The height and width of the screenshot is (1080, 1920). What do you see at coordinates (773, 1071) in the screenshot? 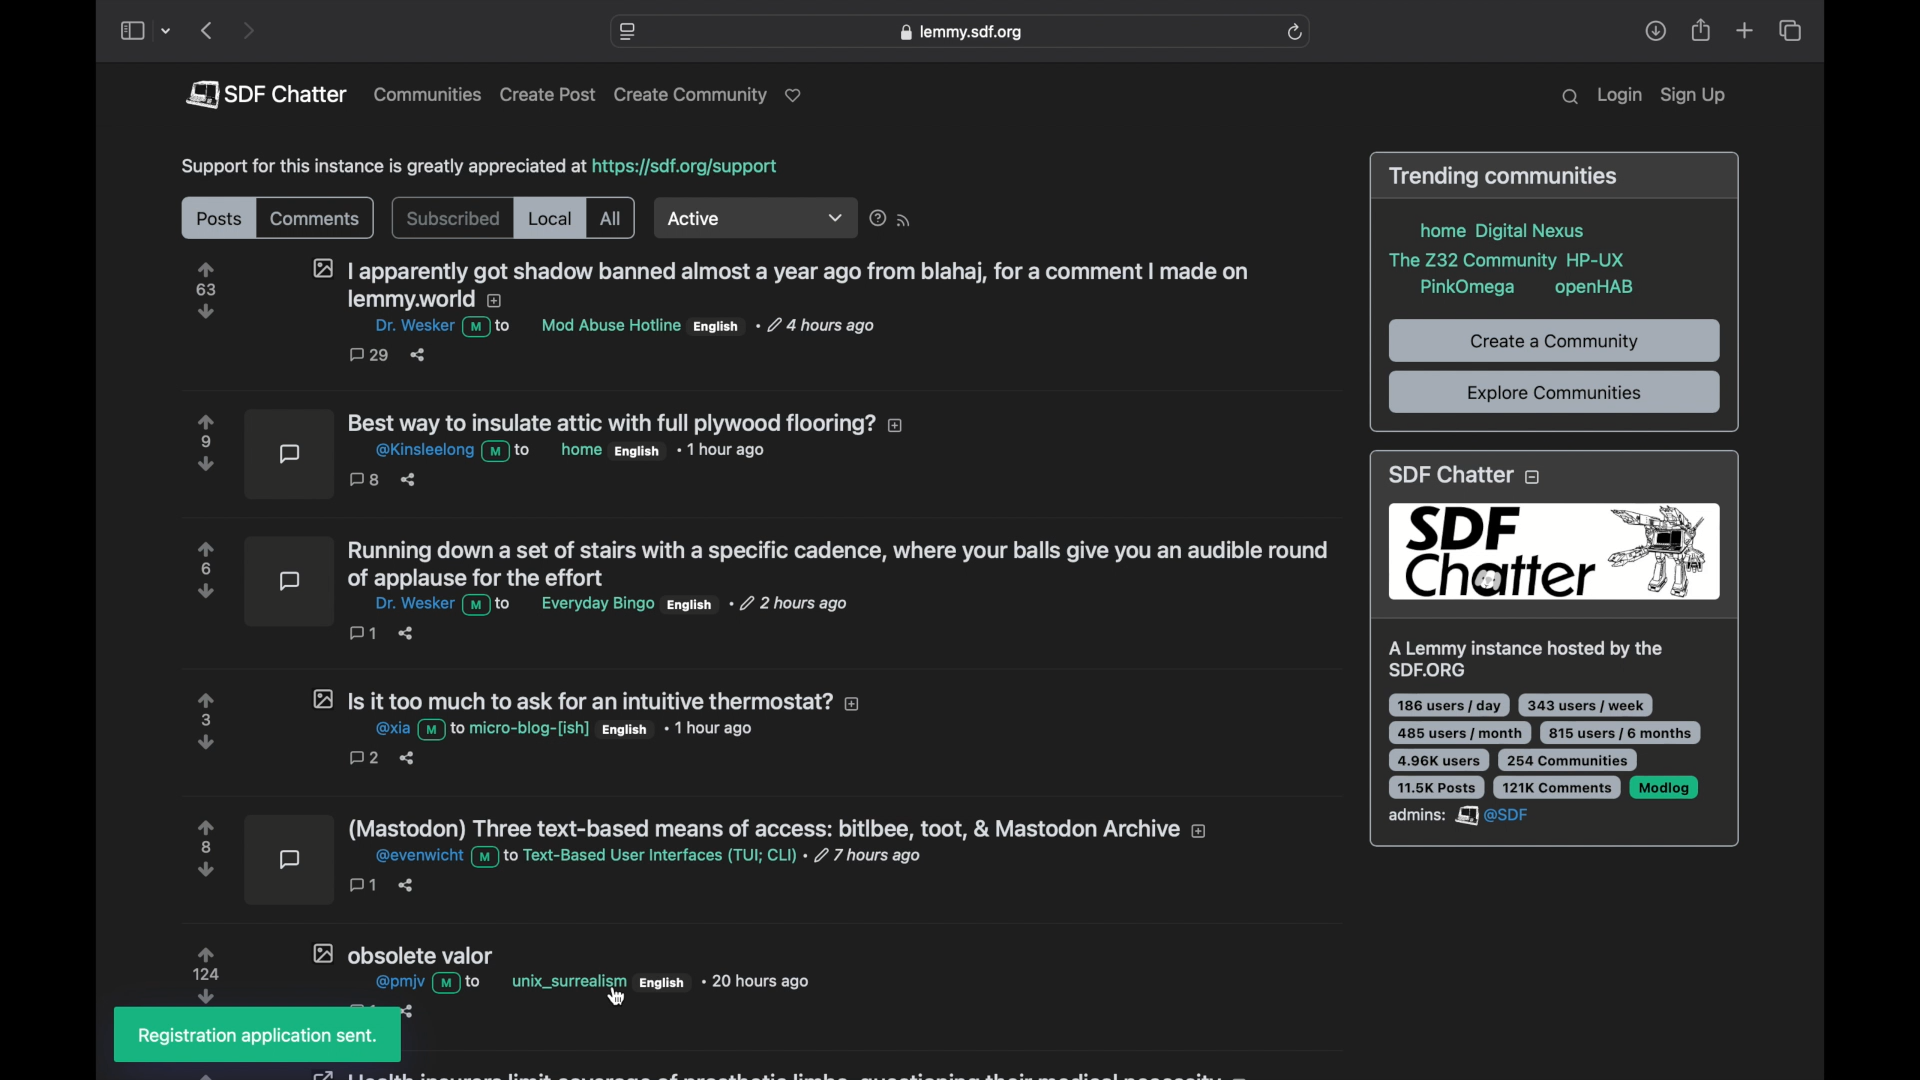
I see `obscure text` at bounding box center [773, 1071].